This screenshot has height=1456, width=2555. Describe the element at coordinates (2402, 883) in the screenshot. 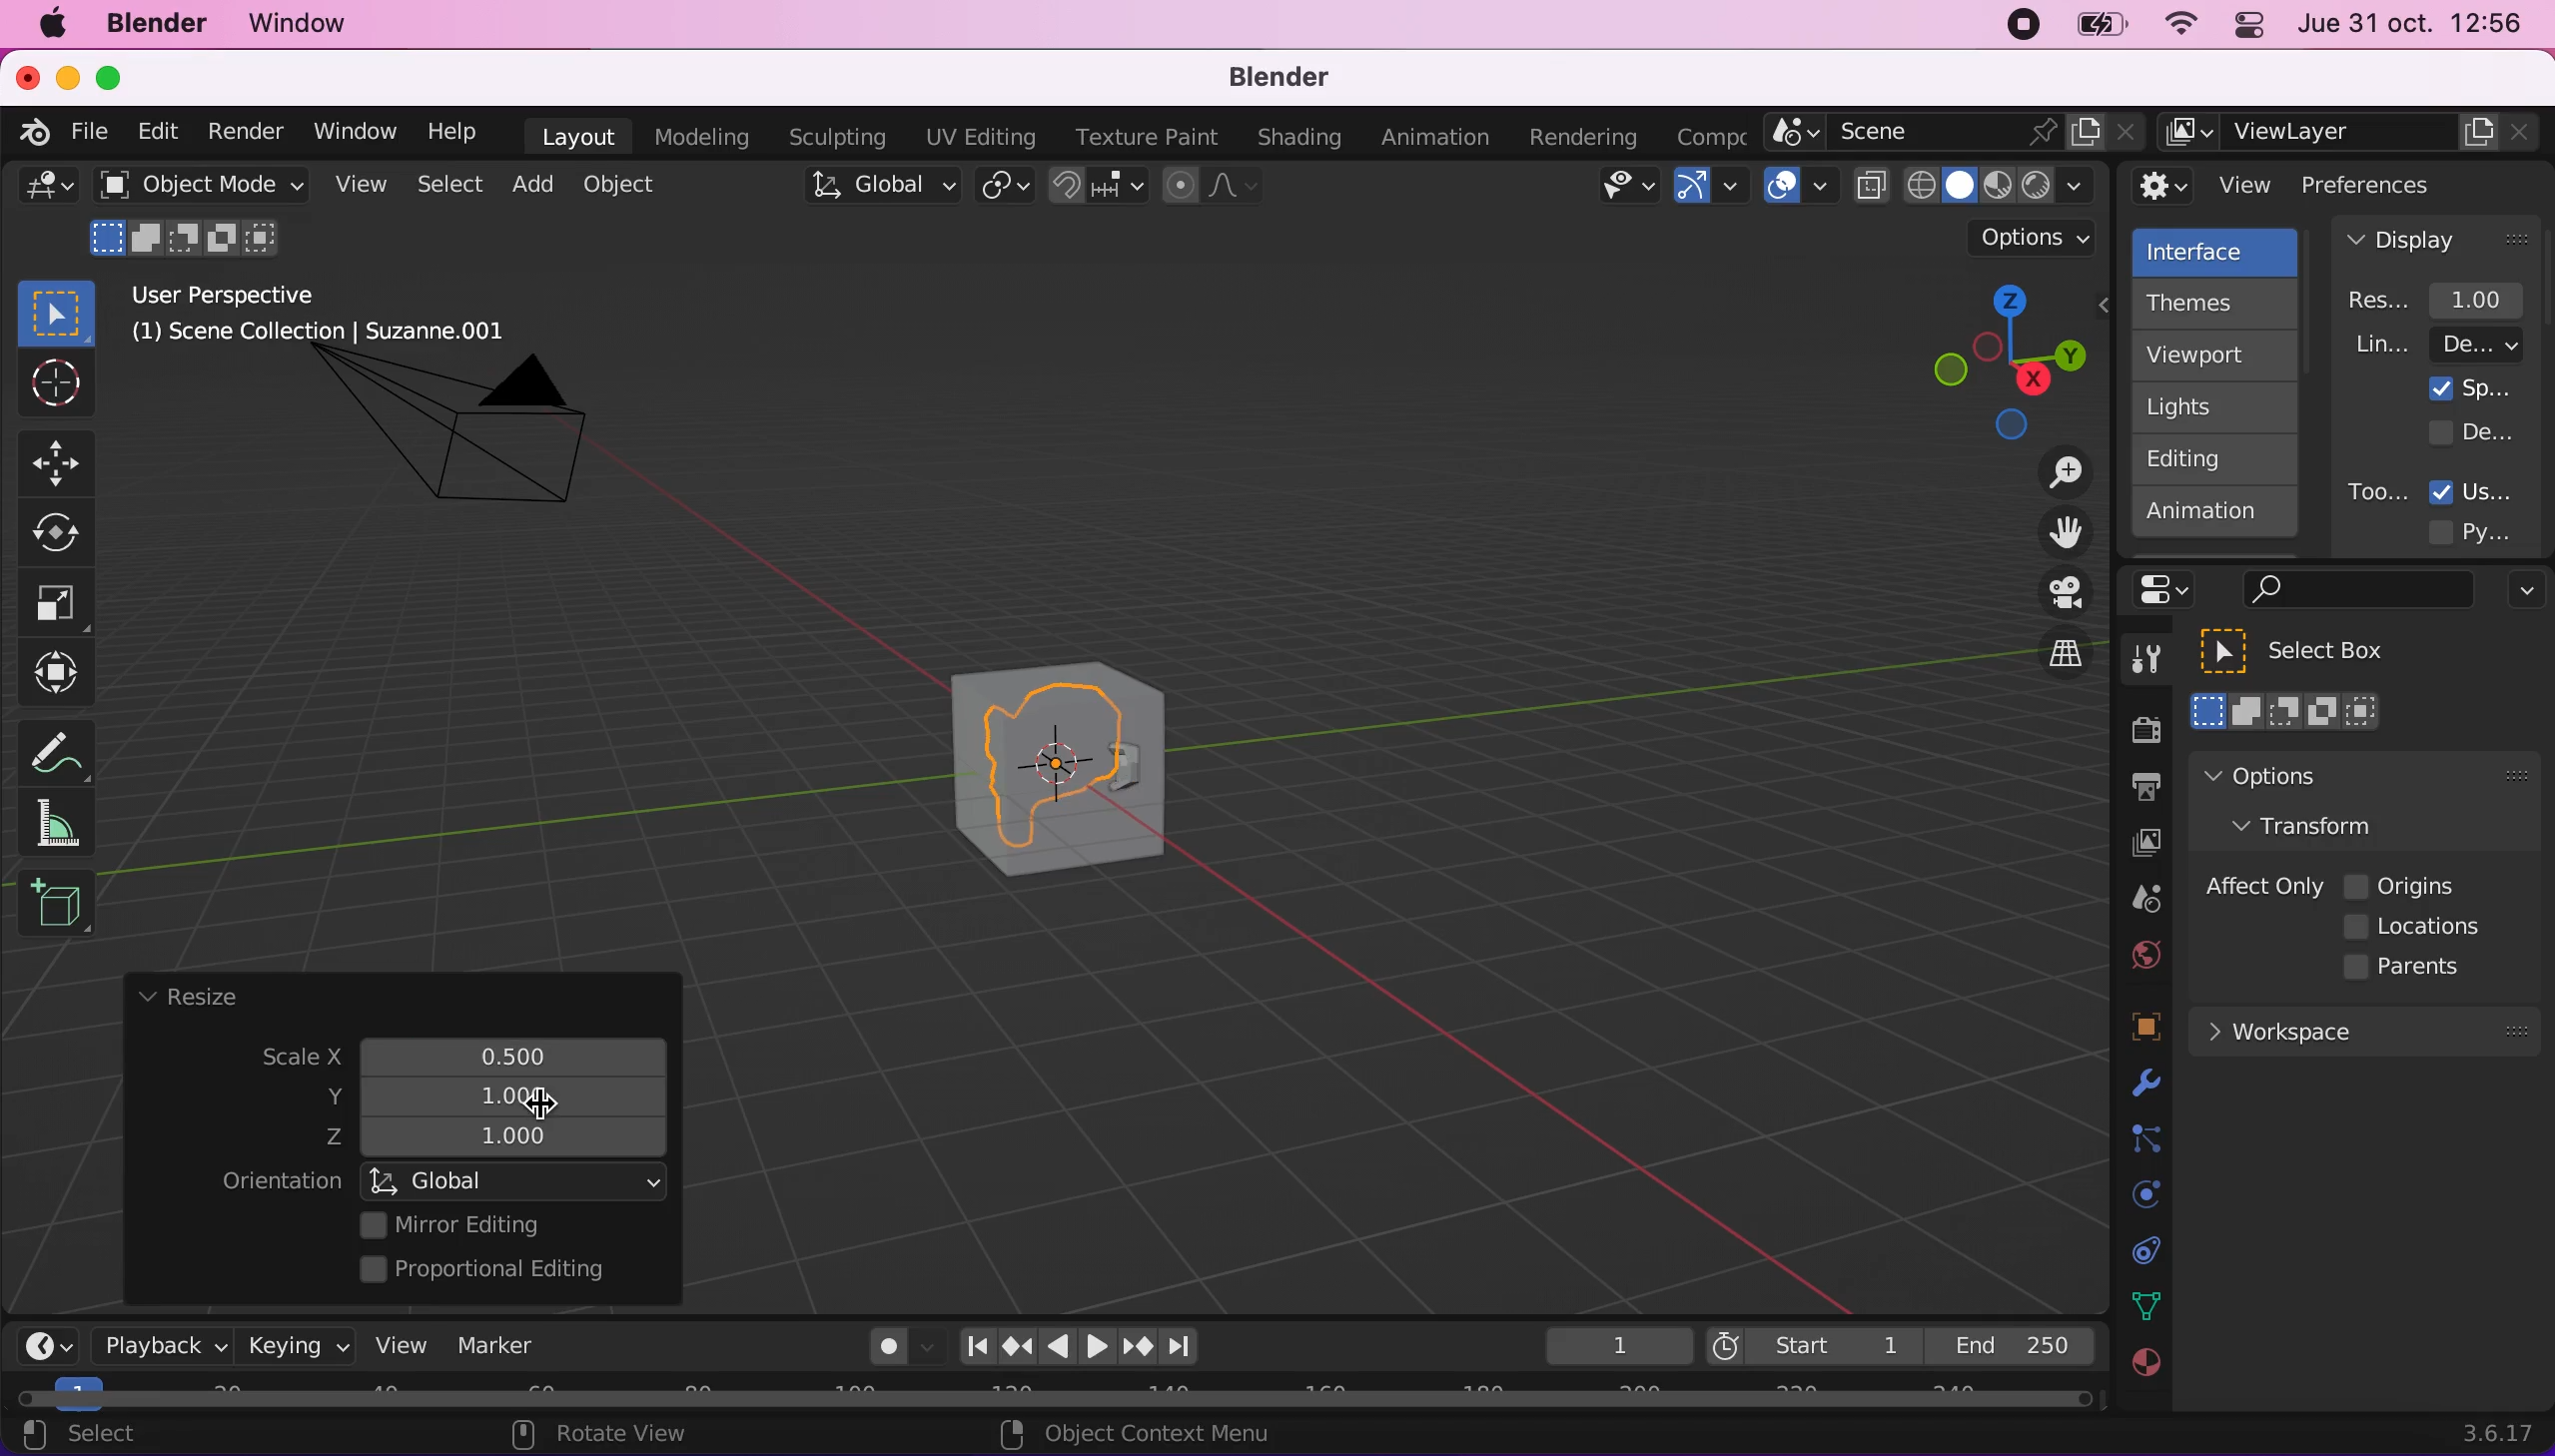

I see `origins` at that location.